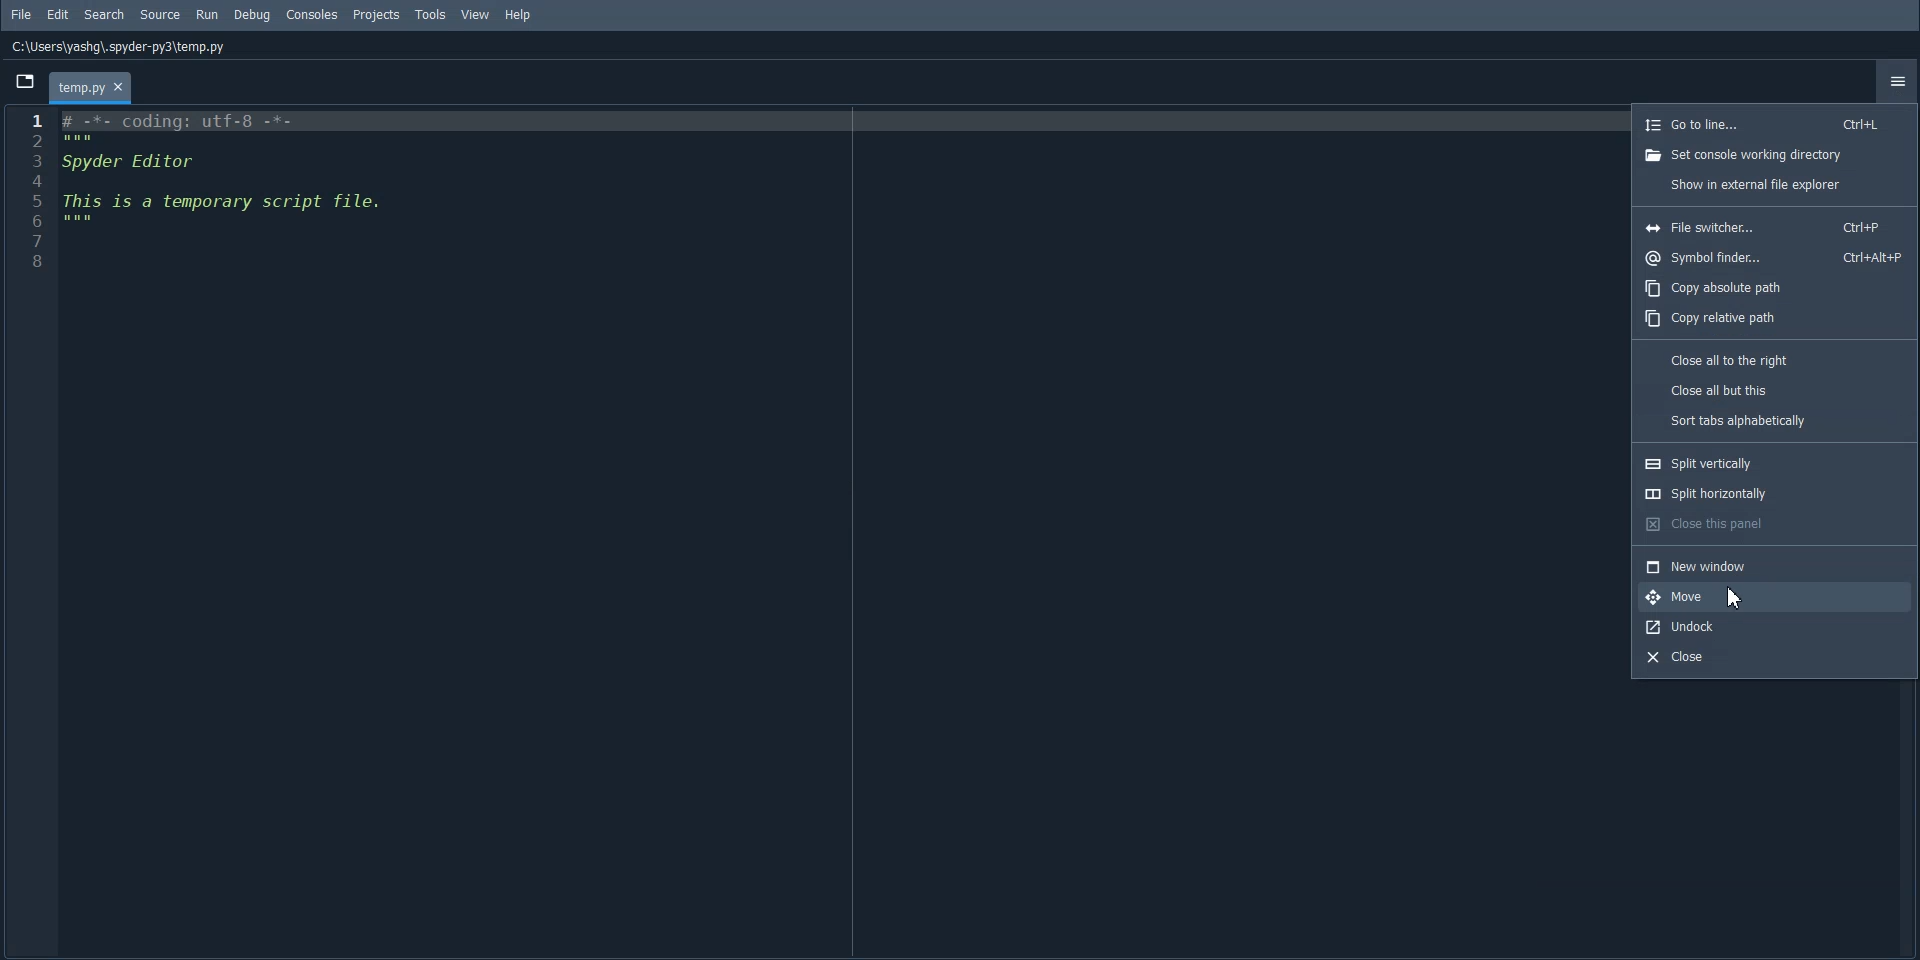 This screenshot has height=960, width=1920. Describe the element at coordinates (104, 14) in the screenshot. I see `Search` at that location.